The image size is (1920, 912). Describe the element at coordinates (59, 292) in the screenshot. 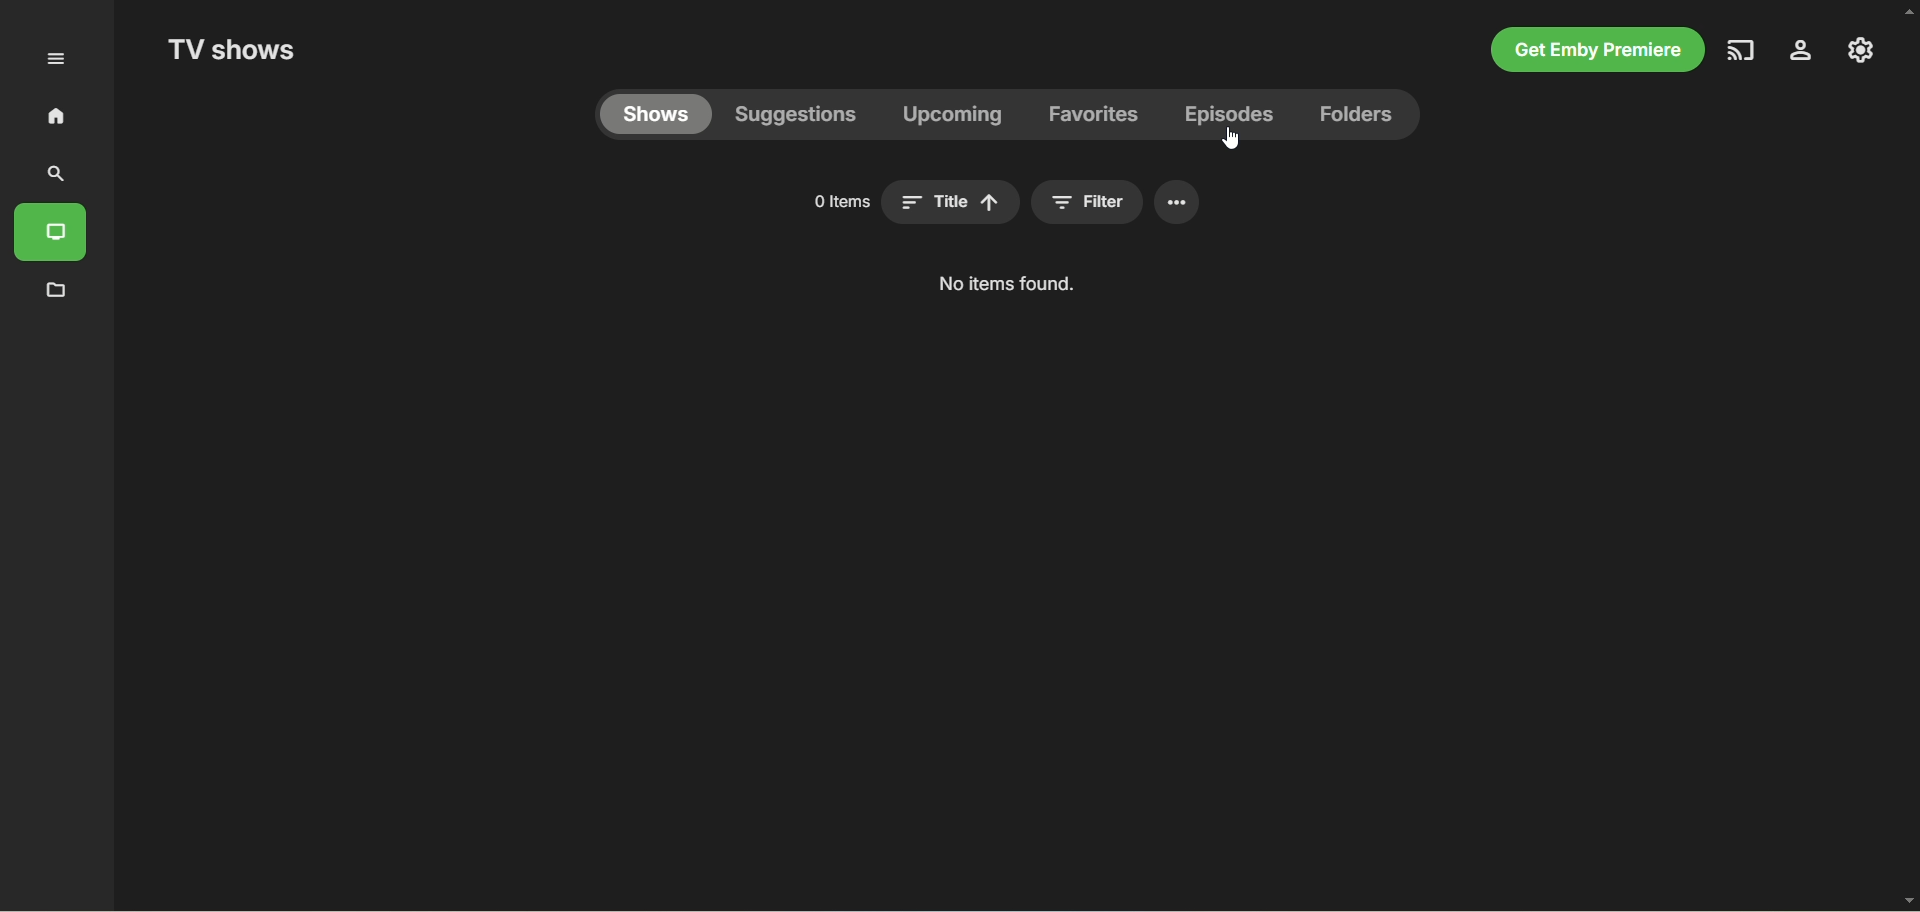

I see `folder` at that location.